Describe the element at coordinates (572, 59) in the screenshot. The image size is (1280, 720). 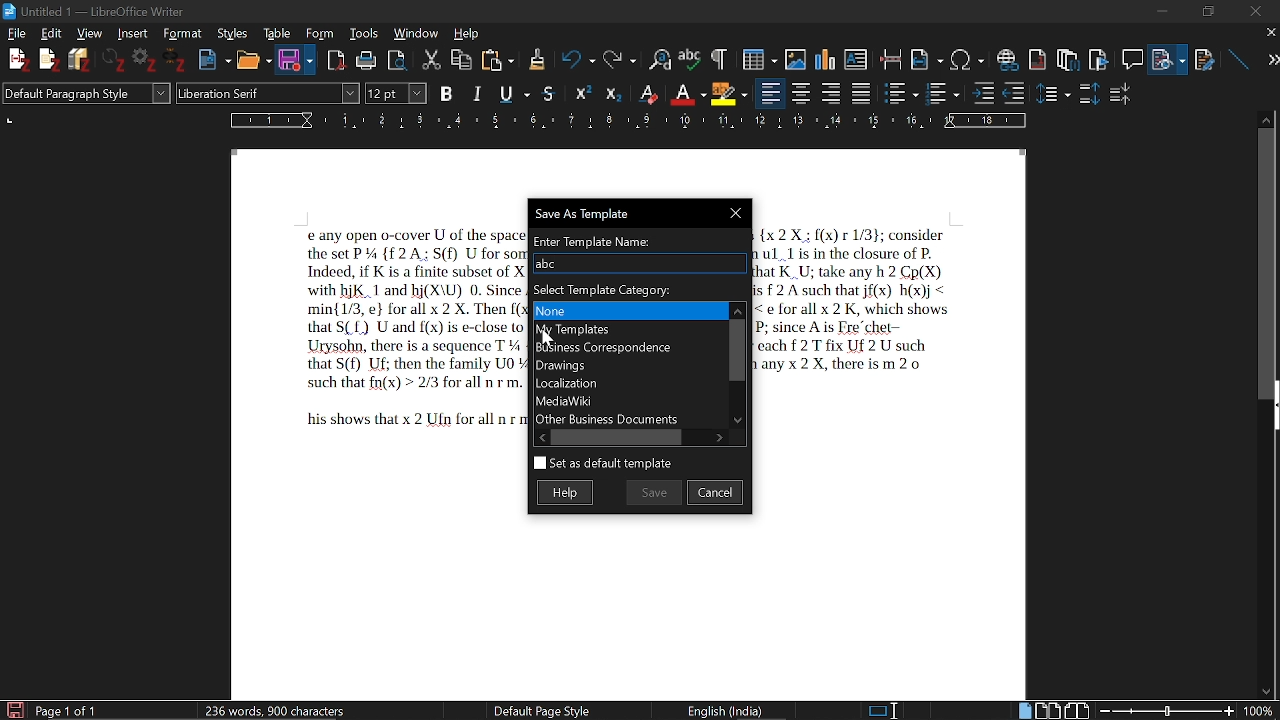
I see `Undo` at that location.